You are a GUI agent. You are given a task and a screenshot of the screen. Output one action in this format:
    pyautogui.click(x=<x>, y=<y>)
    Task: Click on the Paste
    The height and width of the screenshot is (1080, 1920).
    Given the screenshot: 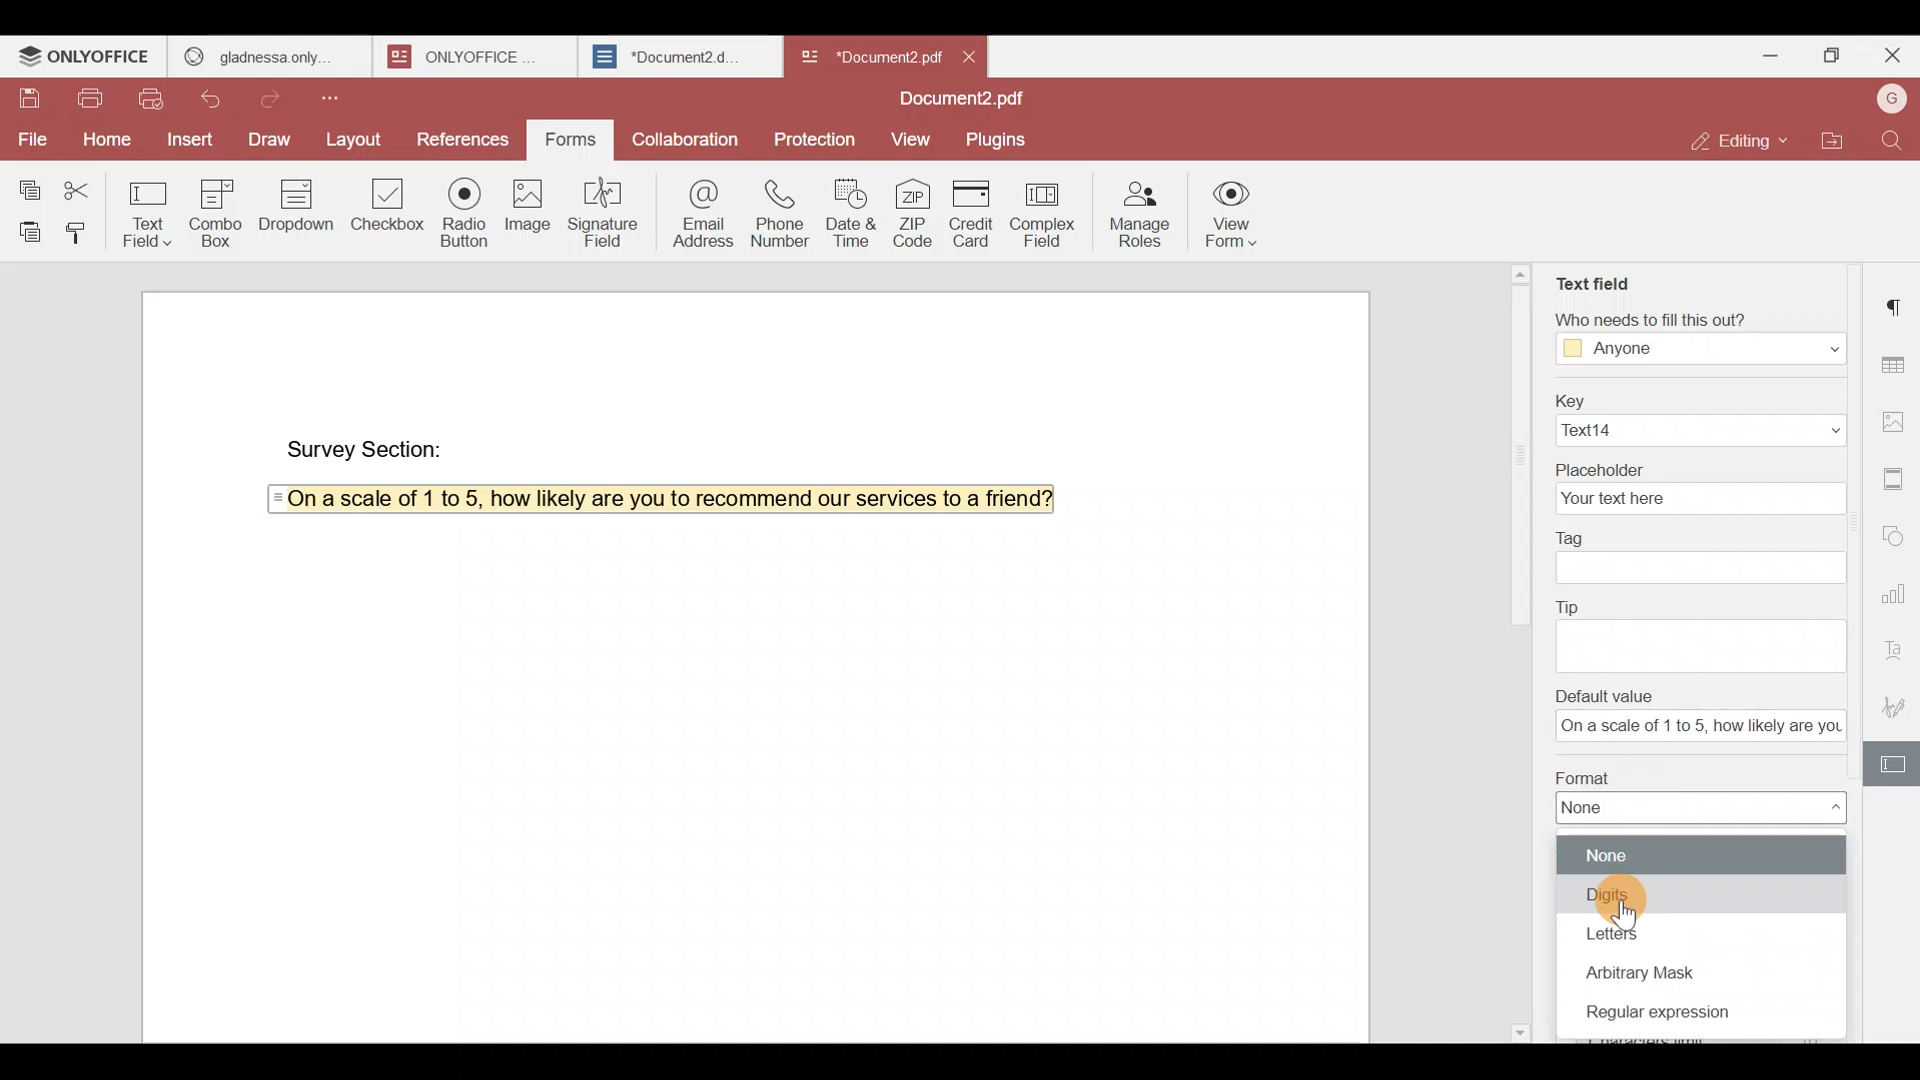 What is the action you would take?
    pyautogui.click(x=24, y=228)
    